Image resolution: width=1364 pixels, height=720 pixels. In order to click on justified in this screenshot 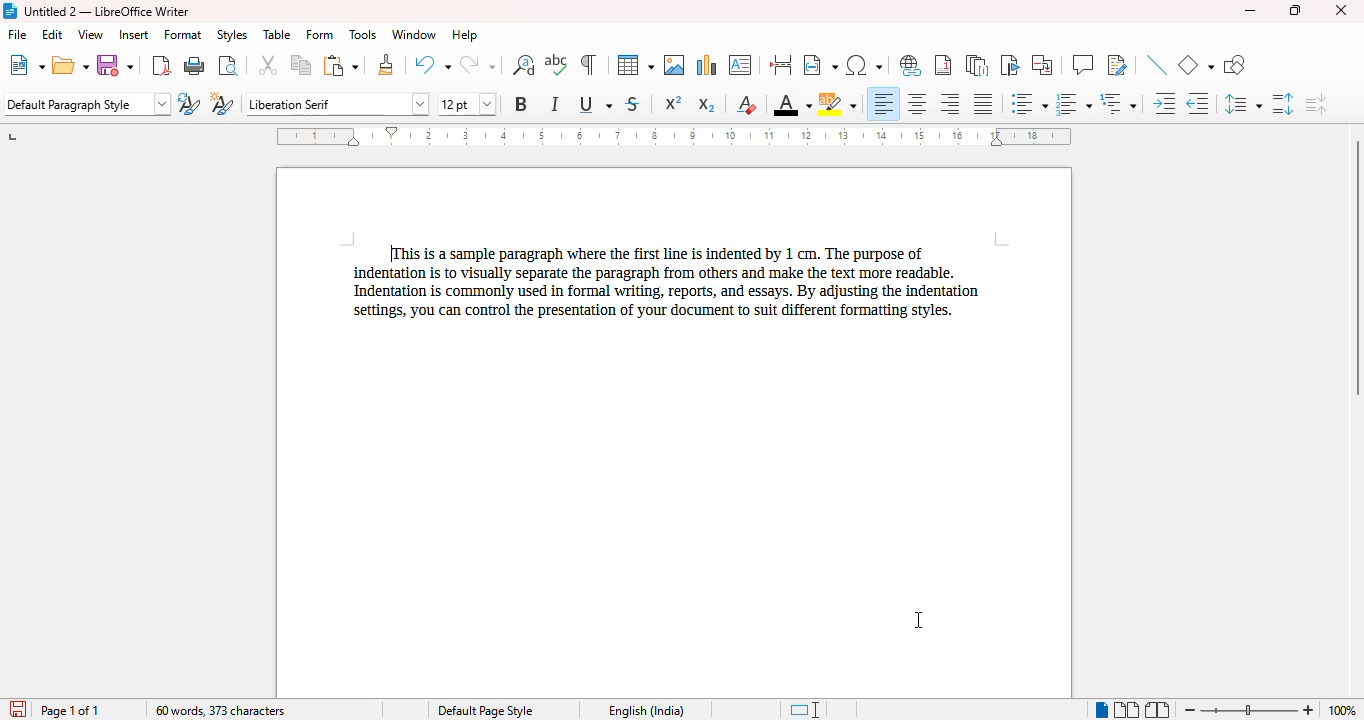, I will do `click(984, 103)`.